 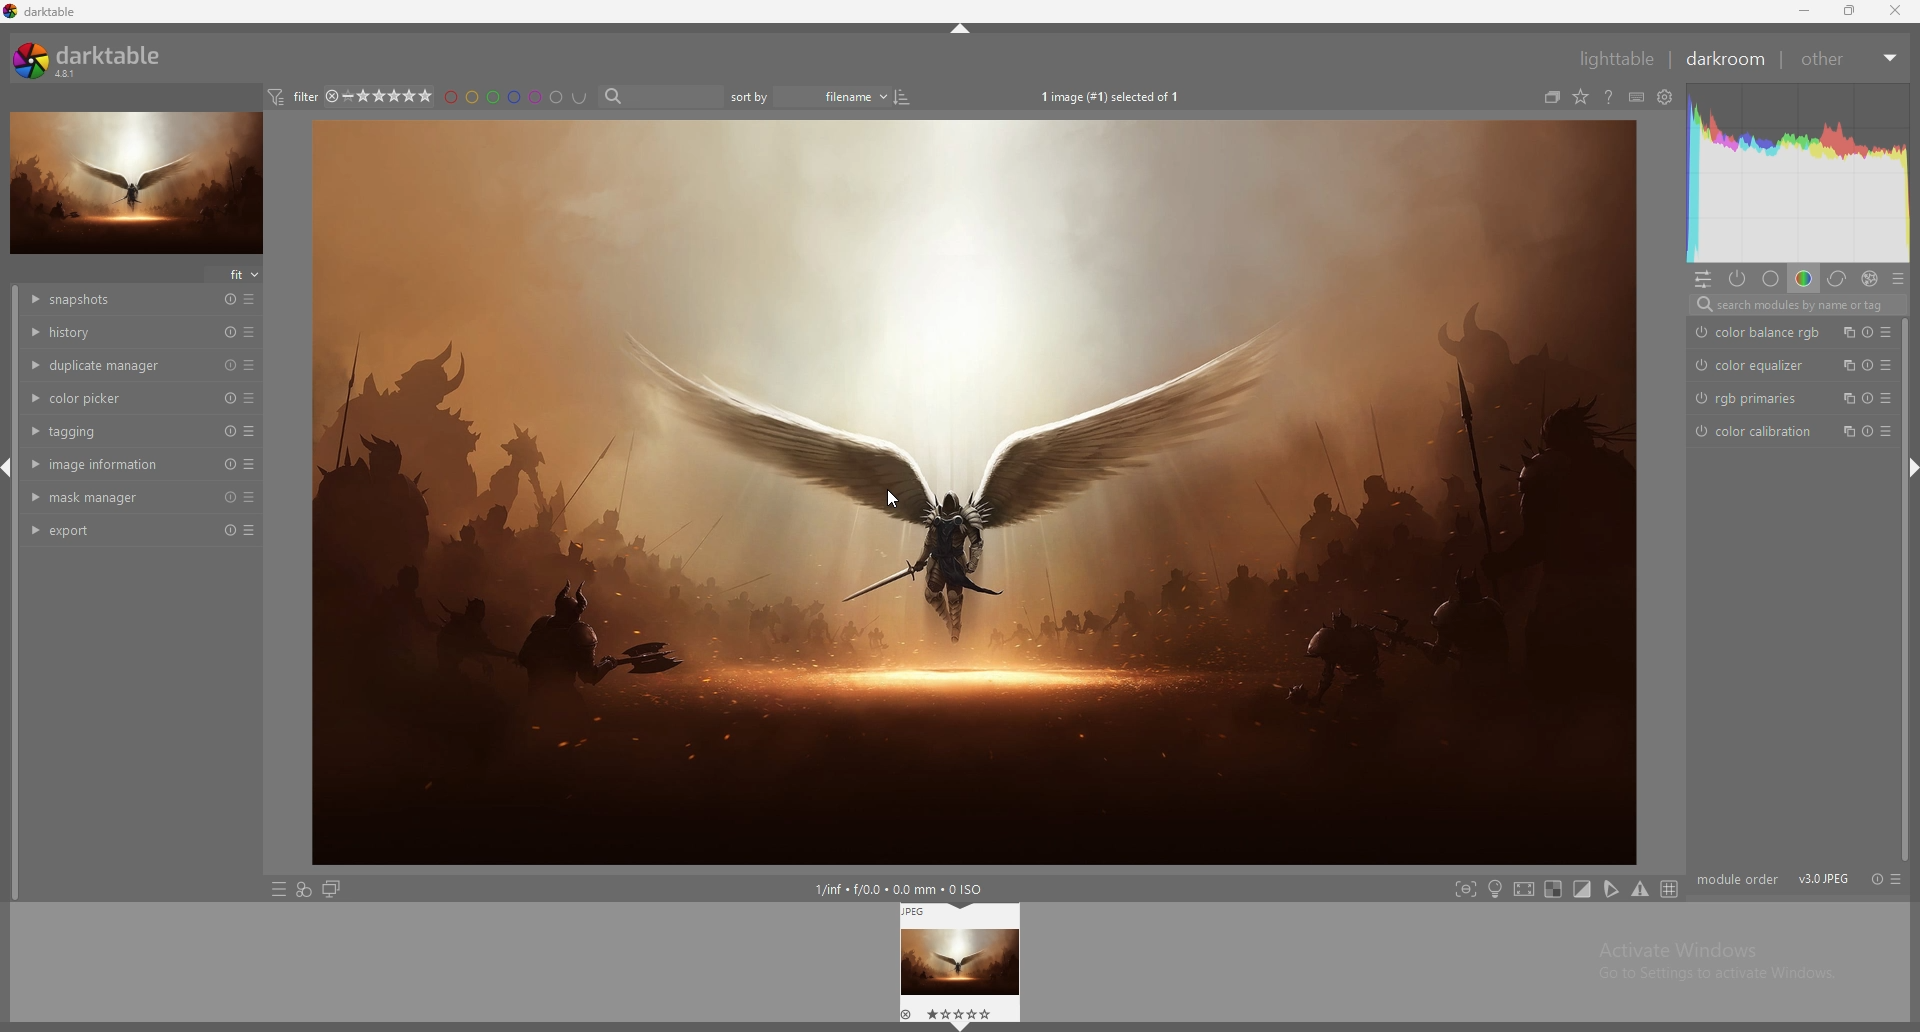 I want to click on preset, so click(x=252, y=497).